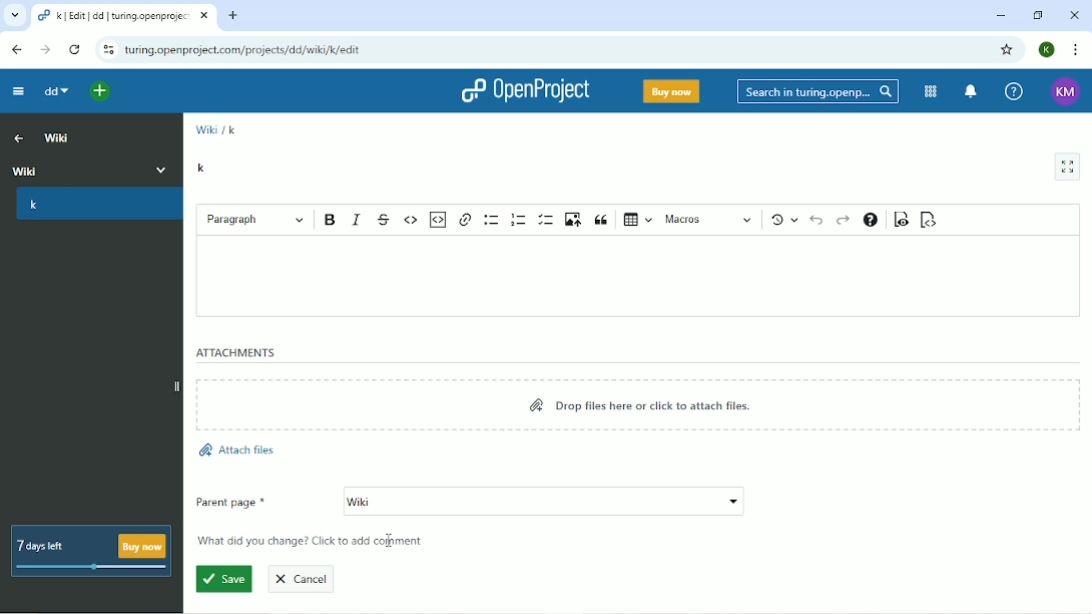  What do you see at coordinates (256, 218) in the screenshot?
I see `Paragraph` at bounding box center [256, 218].